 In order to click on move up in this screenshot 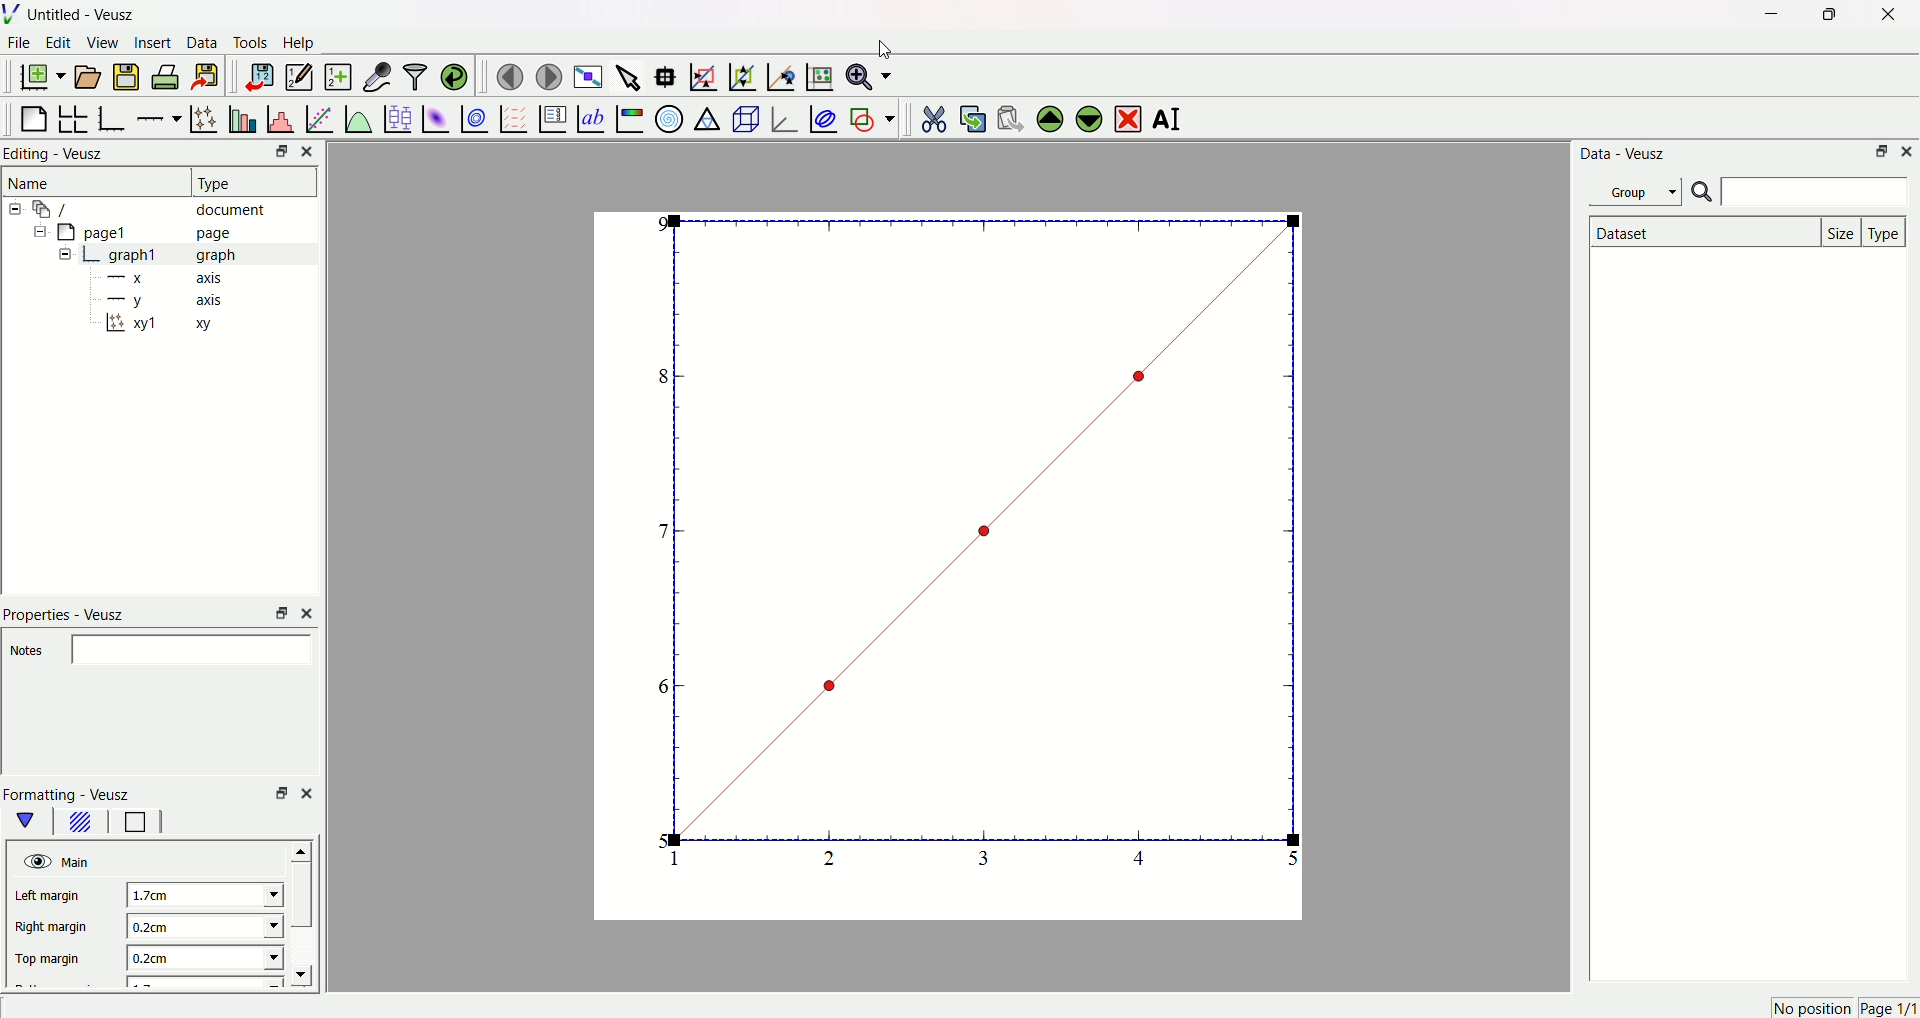, I will do `click(304, 848)`.